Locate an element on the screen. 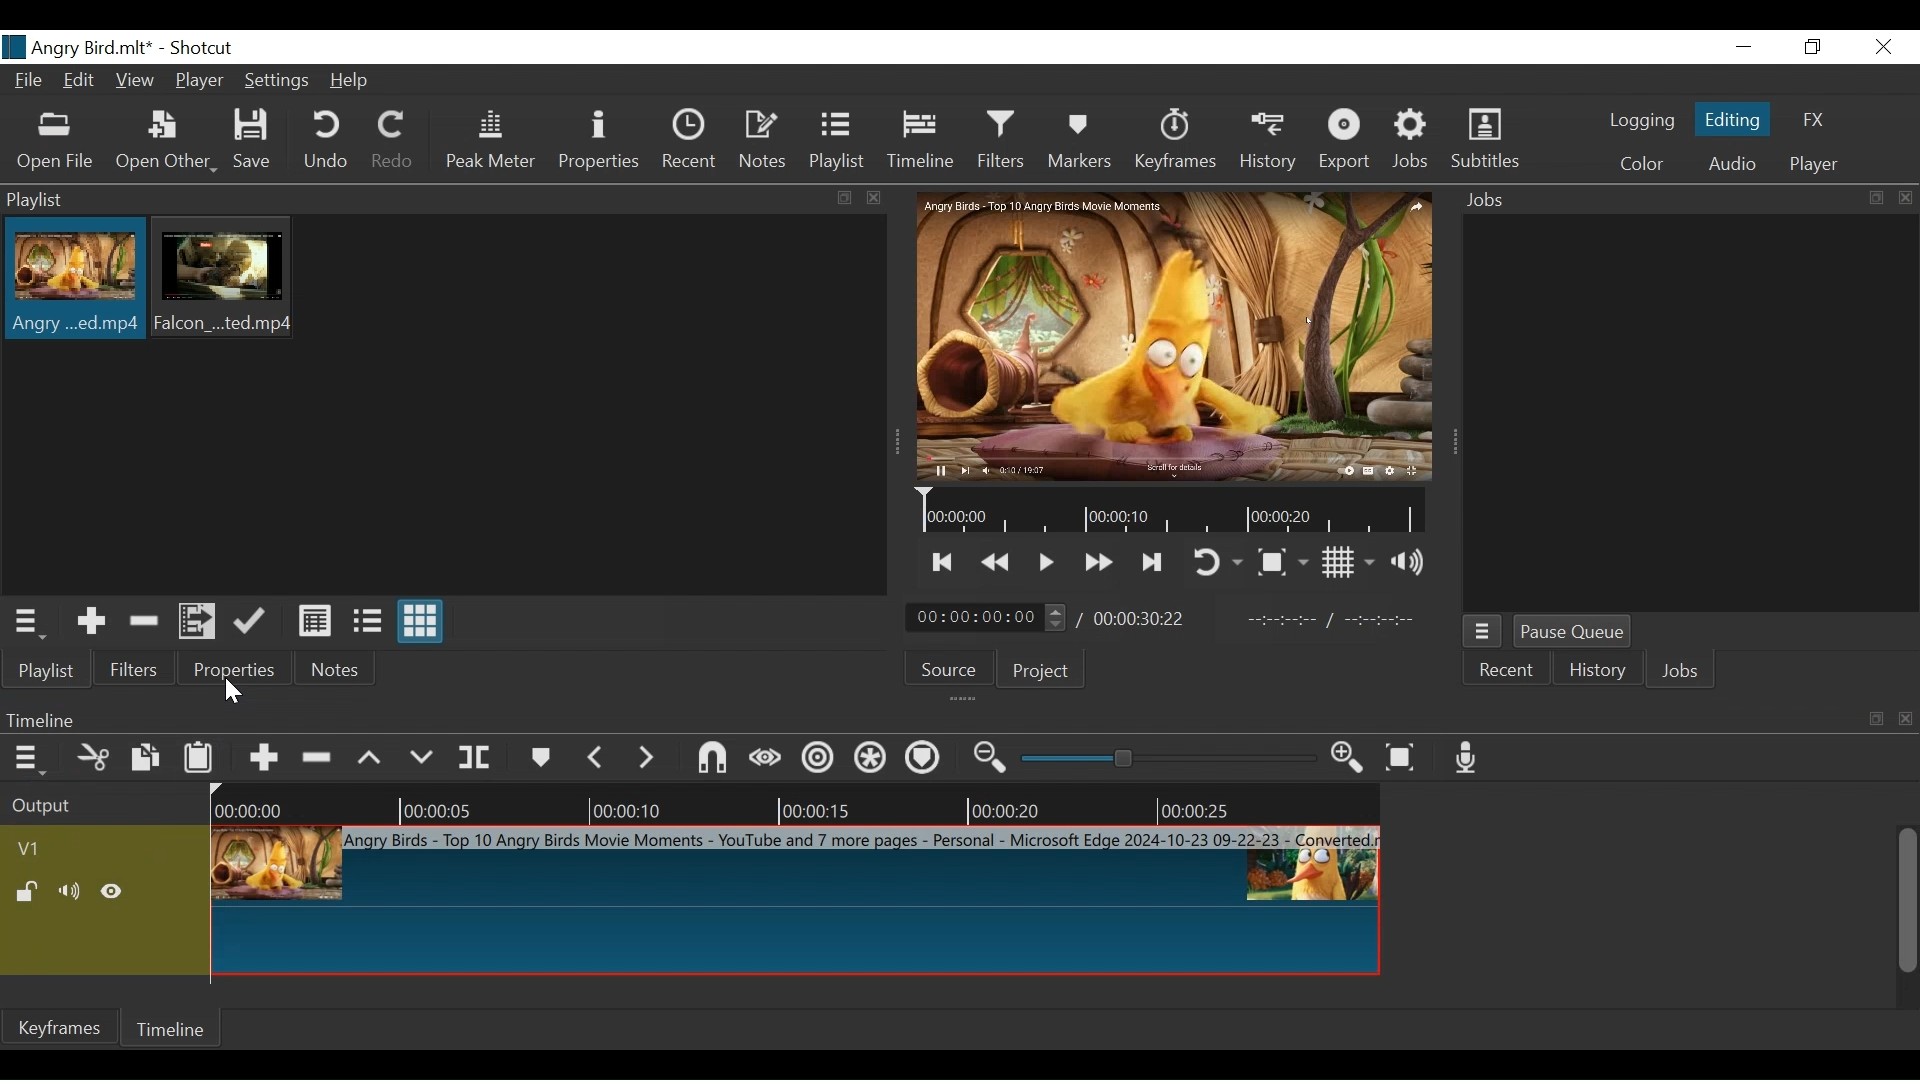 This screenshot has height=1080, width=1920. Markers is located at coordinates (542, 759).